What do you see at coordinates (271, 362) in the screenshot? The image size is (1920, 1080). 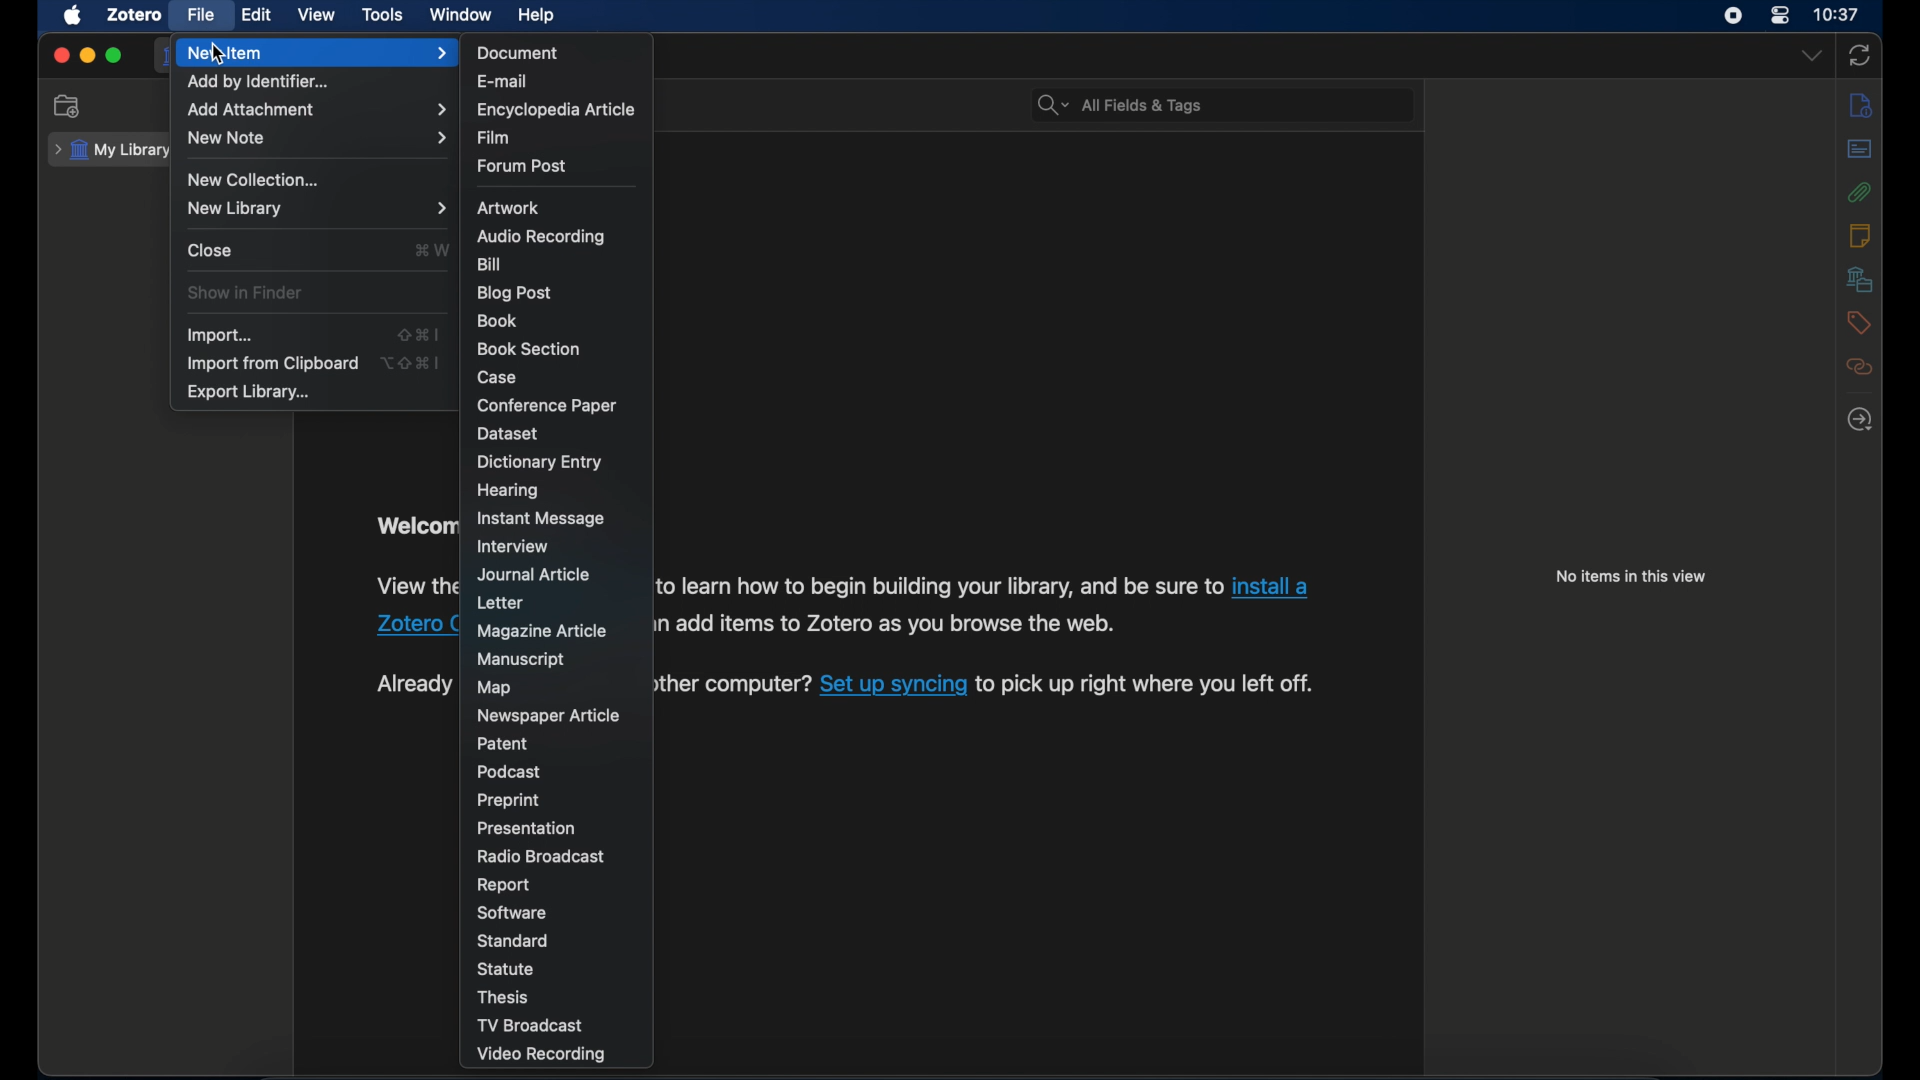 I see `import from clipboard` at bounding box center [271, 362].